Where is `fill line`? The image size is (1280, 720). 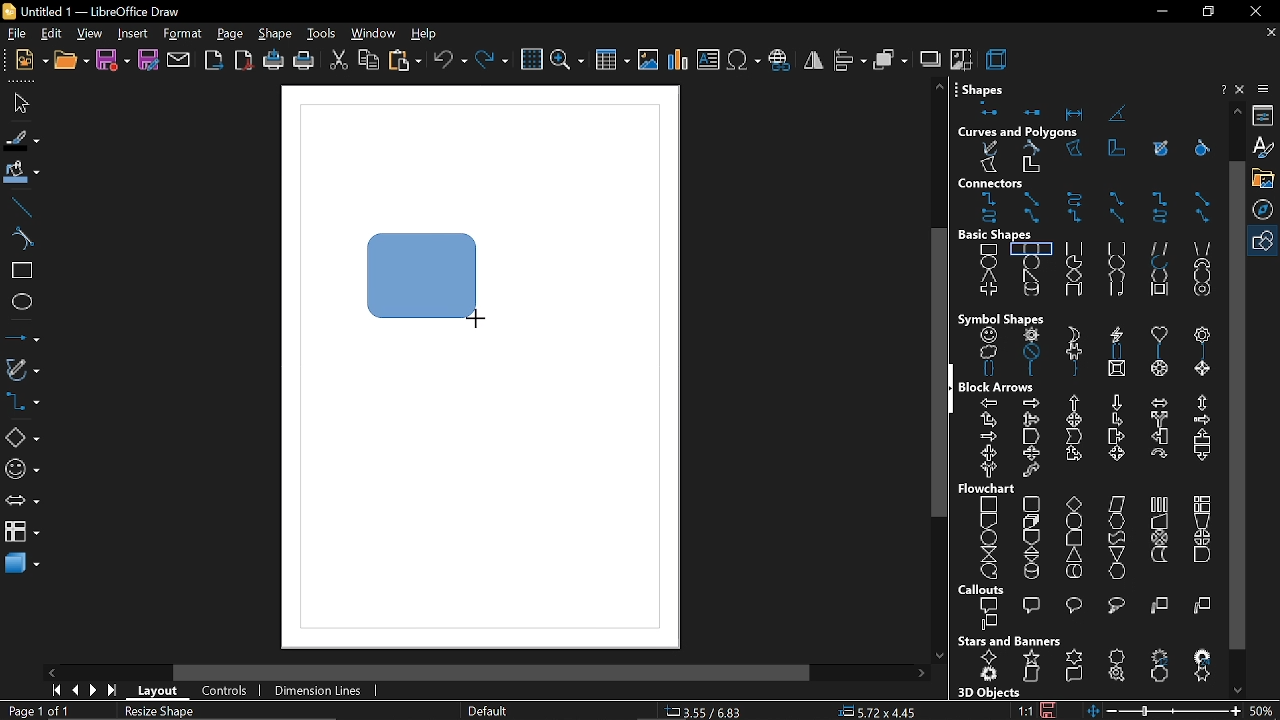 fill line is located at coordinates (22, 141).